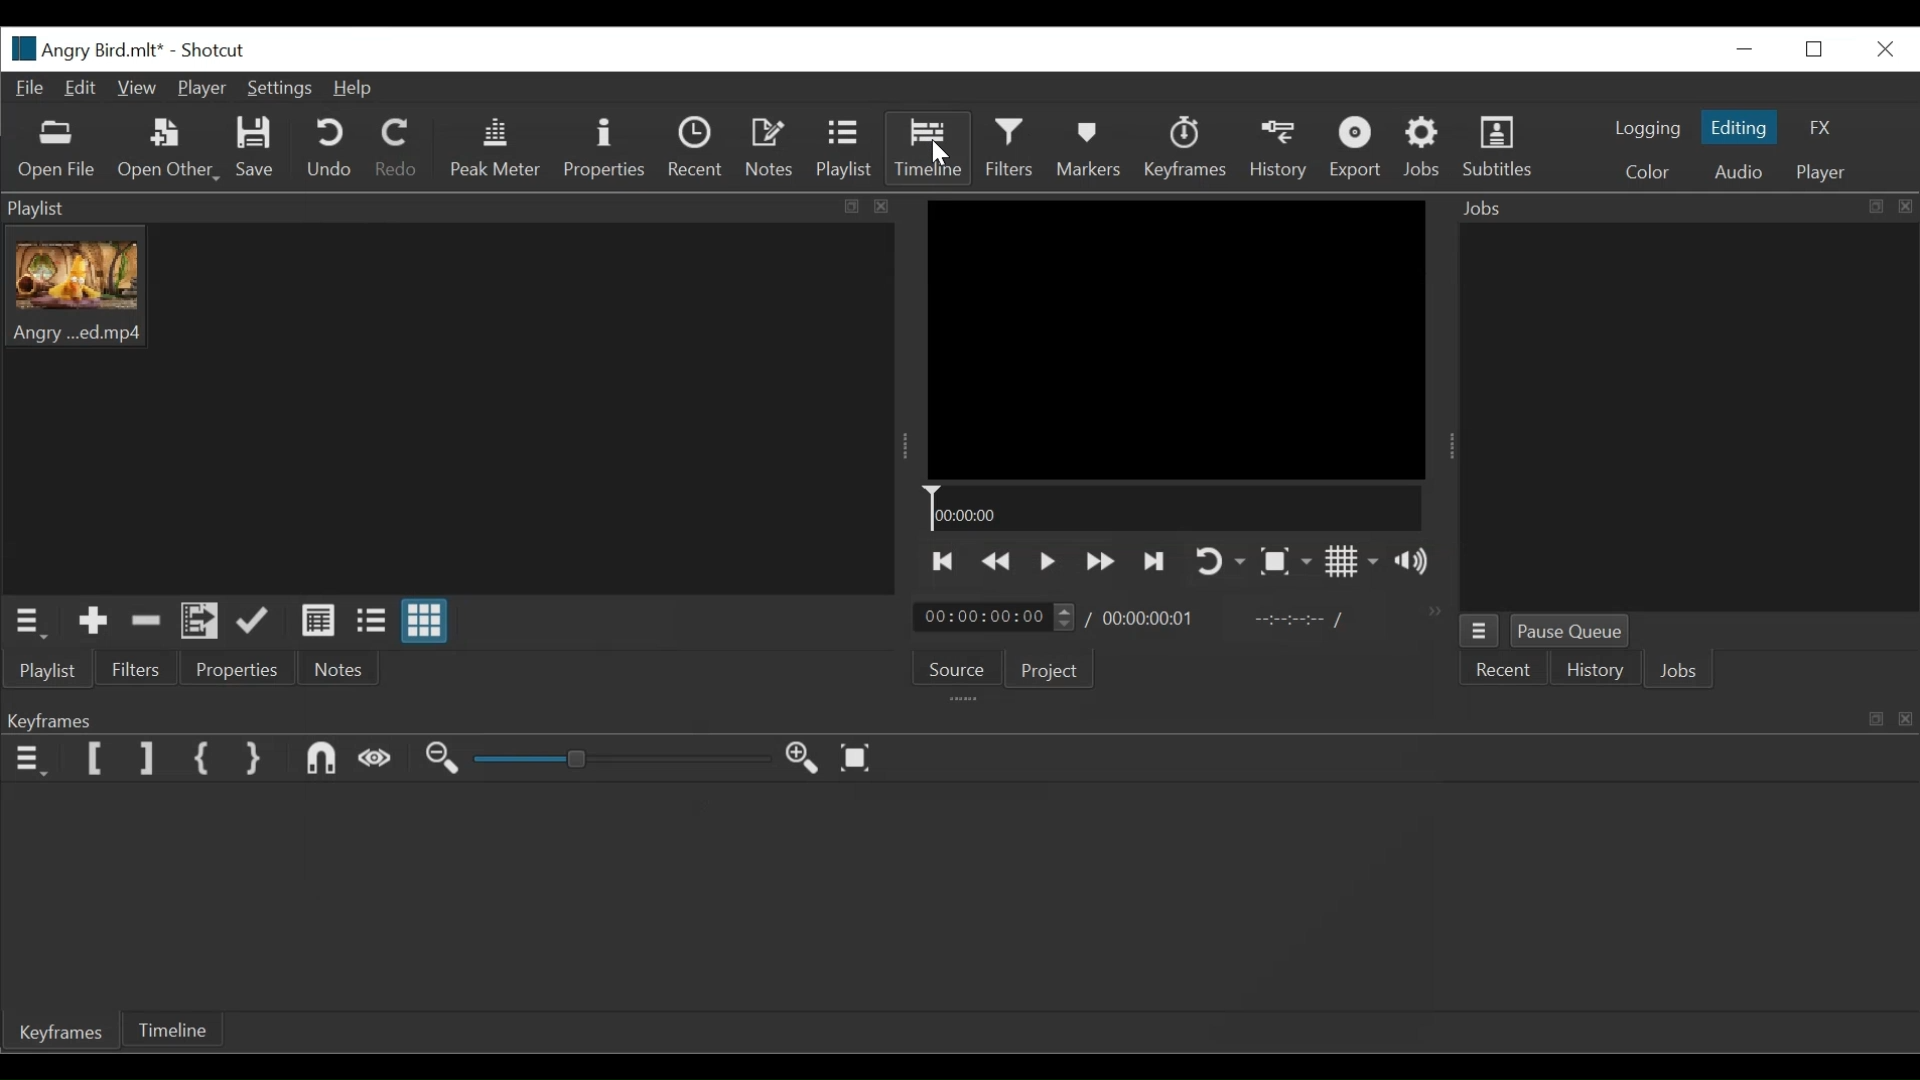 The image size is (1920, 1080). Describe the element at coordinates (281, 89) in the screenshot. I see `Settings` at that location.